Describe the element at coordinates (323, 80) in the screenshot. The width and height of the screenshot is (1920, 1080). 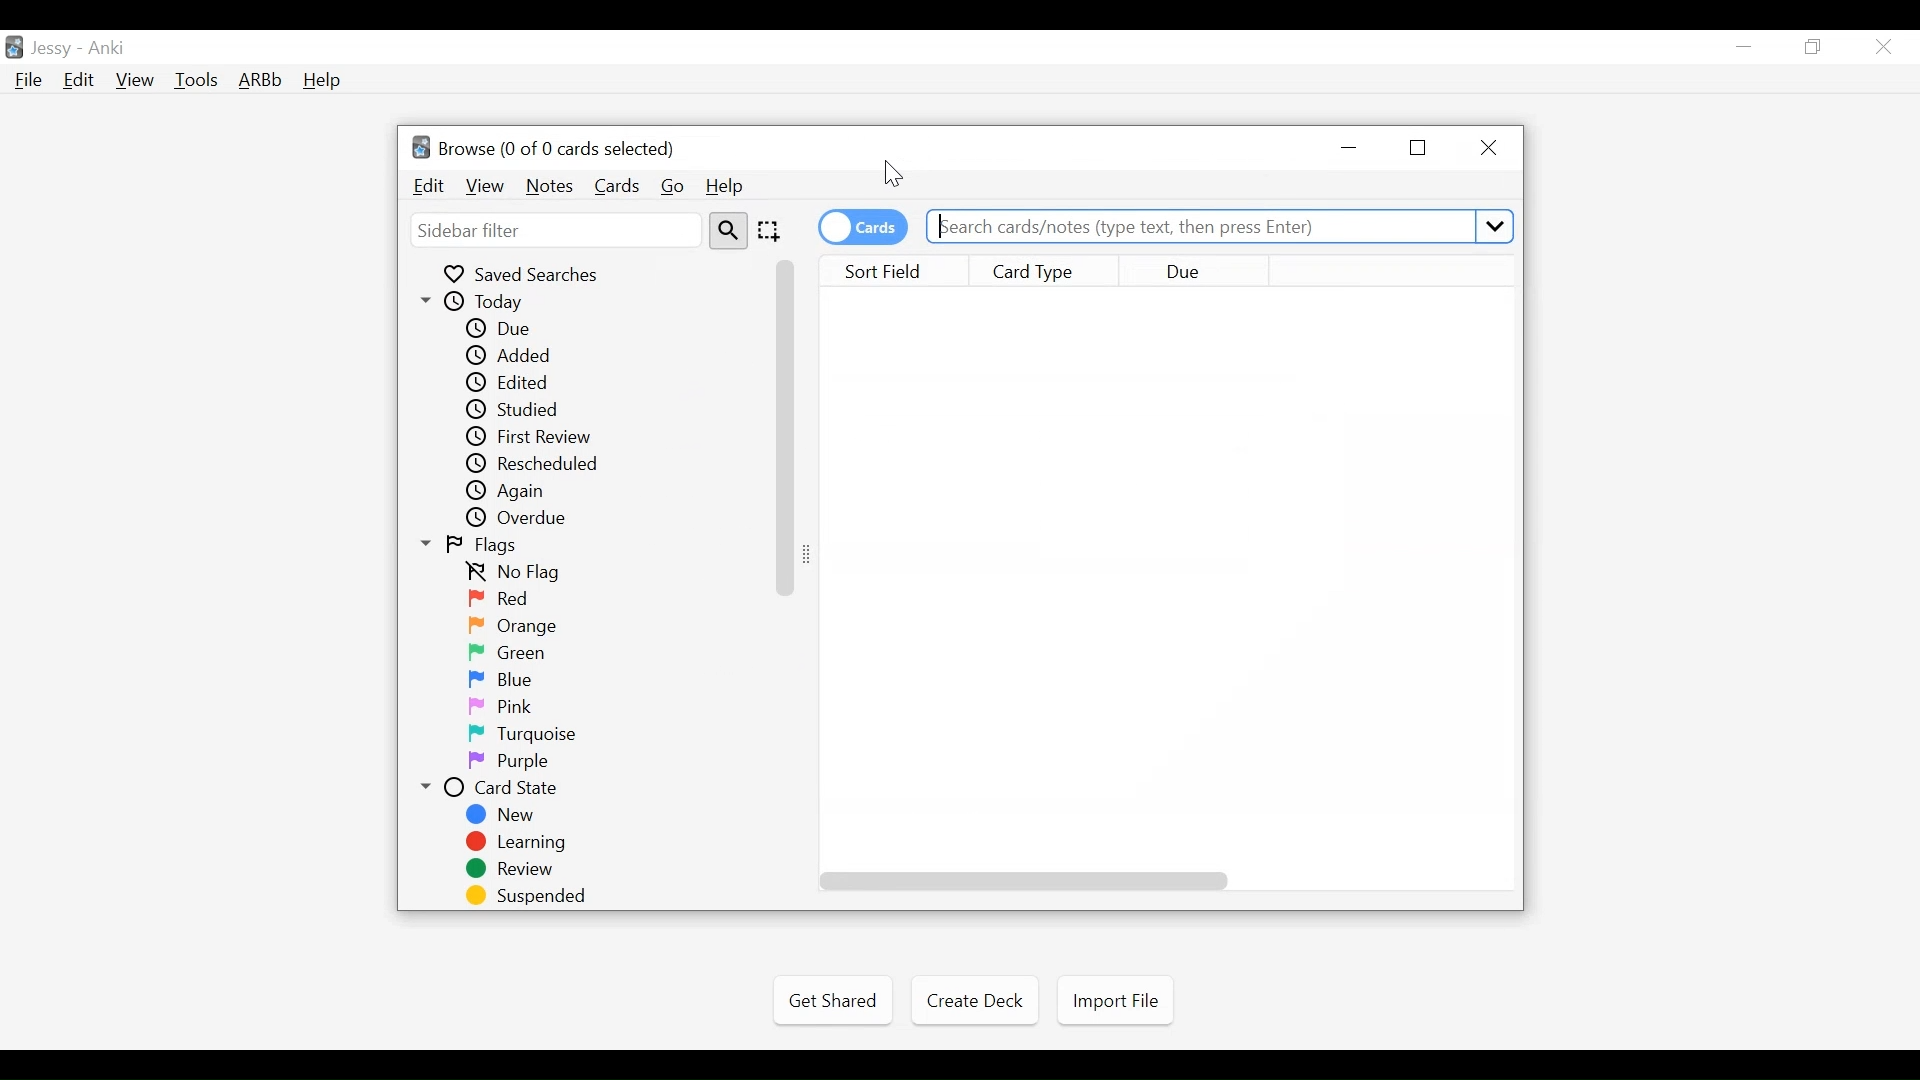
I see `Help` at that location.